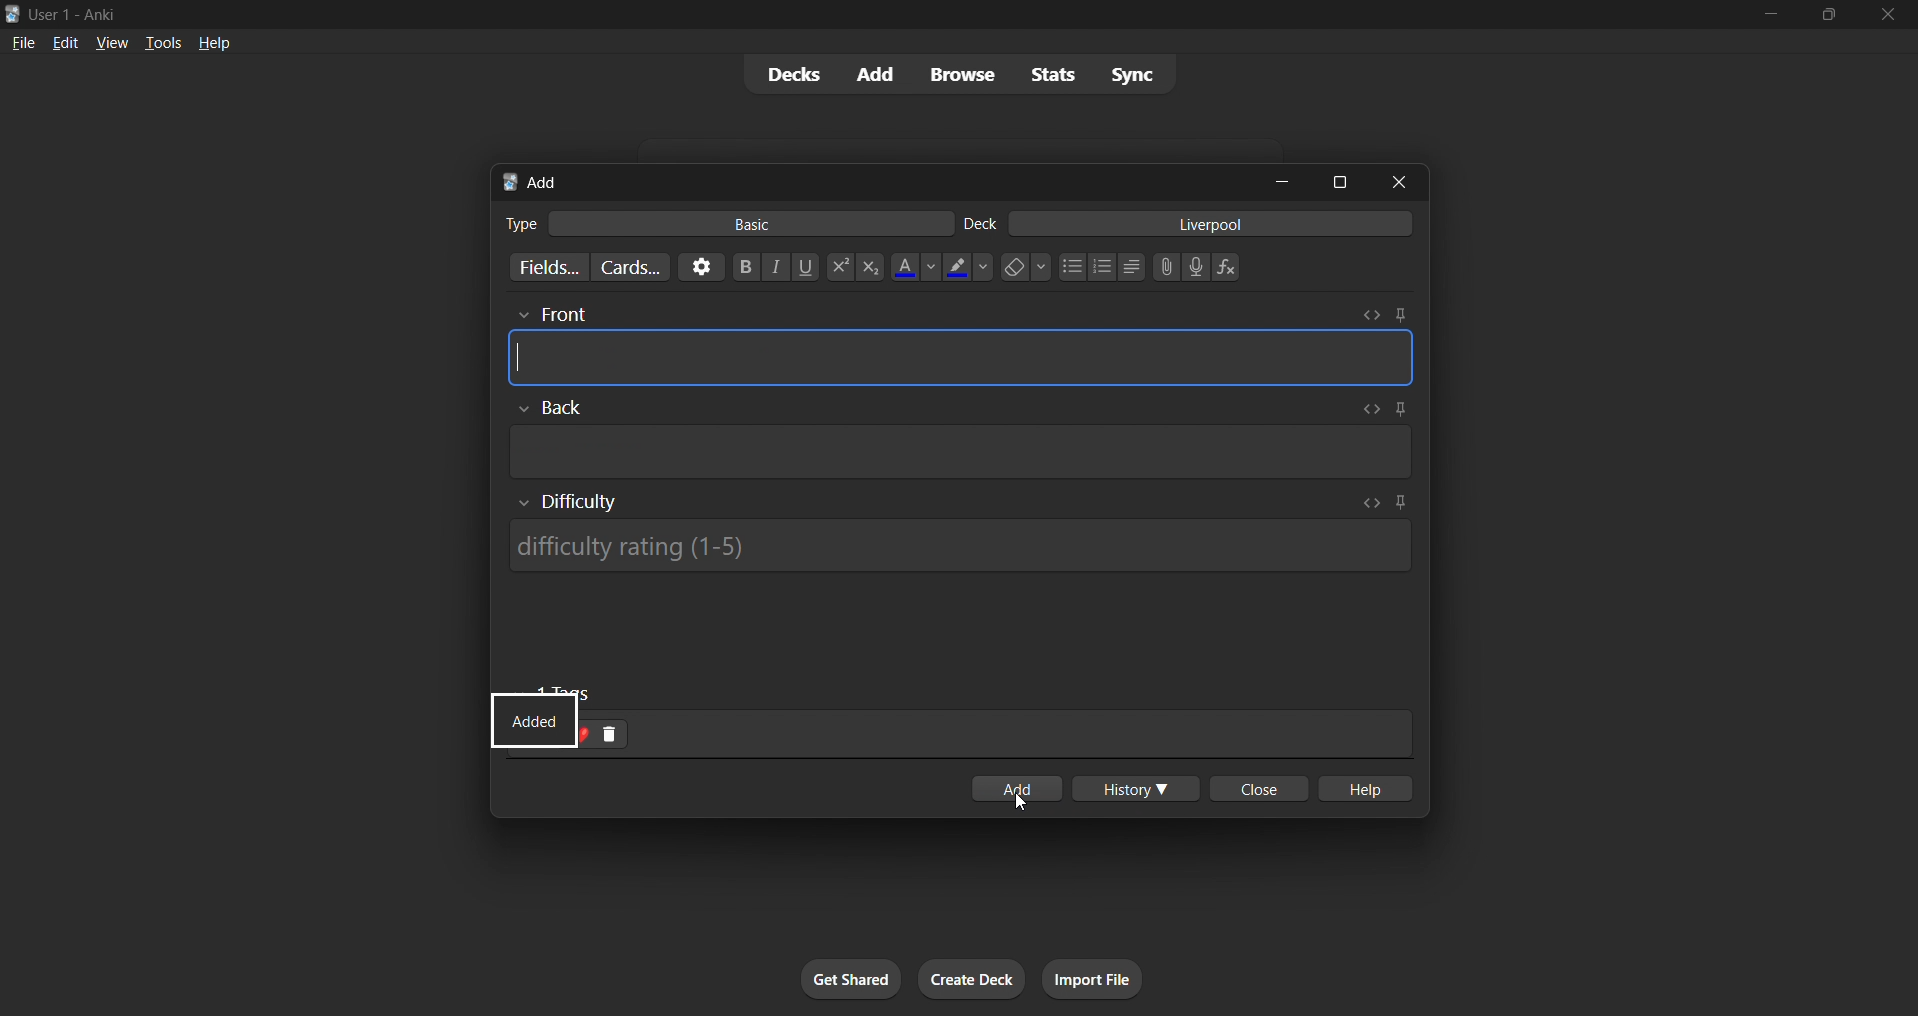 This screenshot has height=1016, width=1918. I want to click on underline, so click(808, 267).